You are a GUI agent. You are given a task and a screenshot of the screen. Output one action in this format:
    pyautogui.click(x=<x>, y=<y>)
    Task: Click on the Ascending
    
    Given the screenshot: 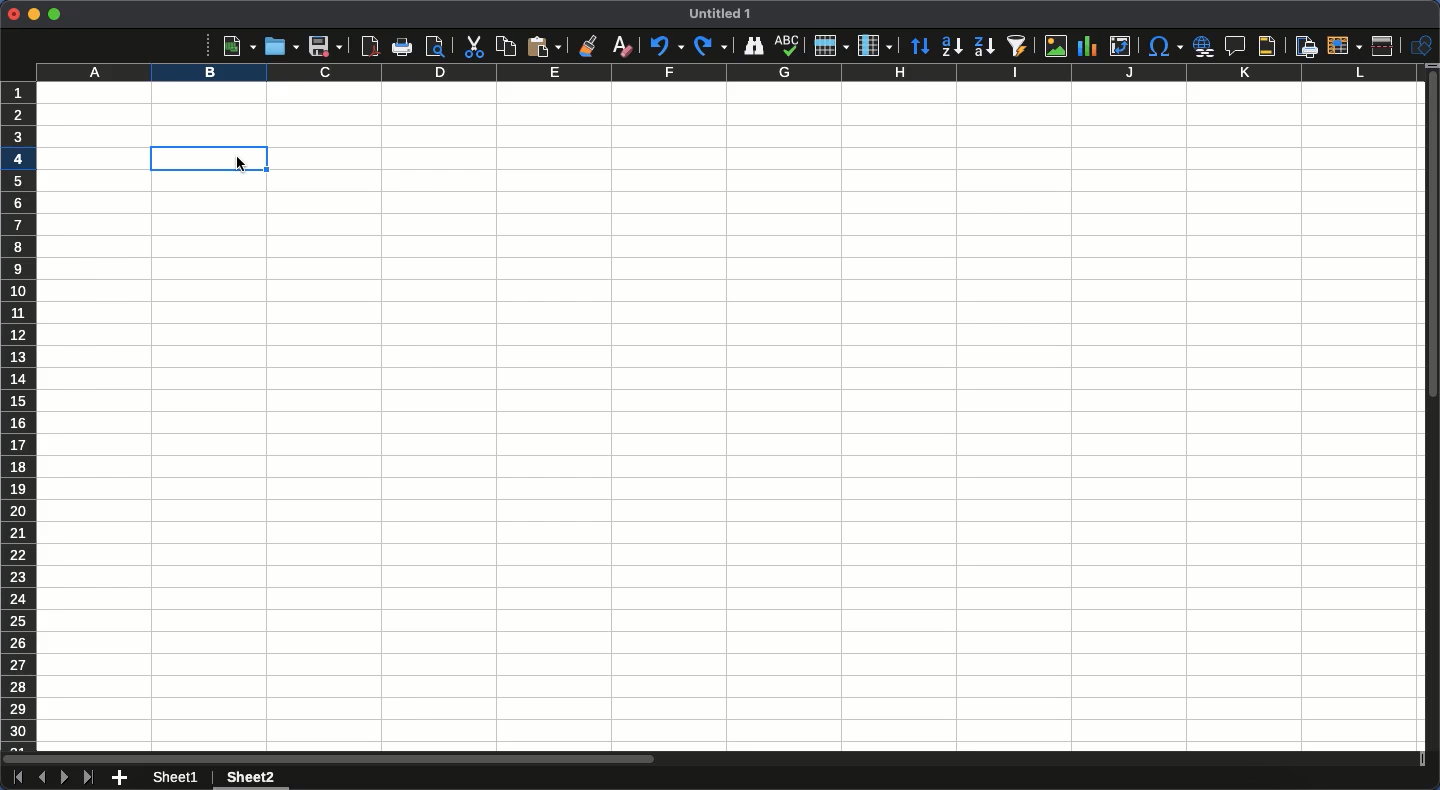 What is the action you would take?
    pyautogui.click(x=951, y=45)
    